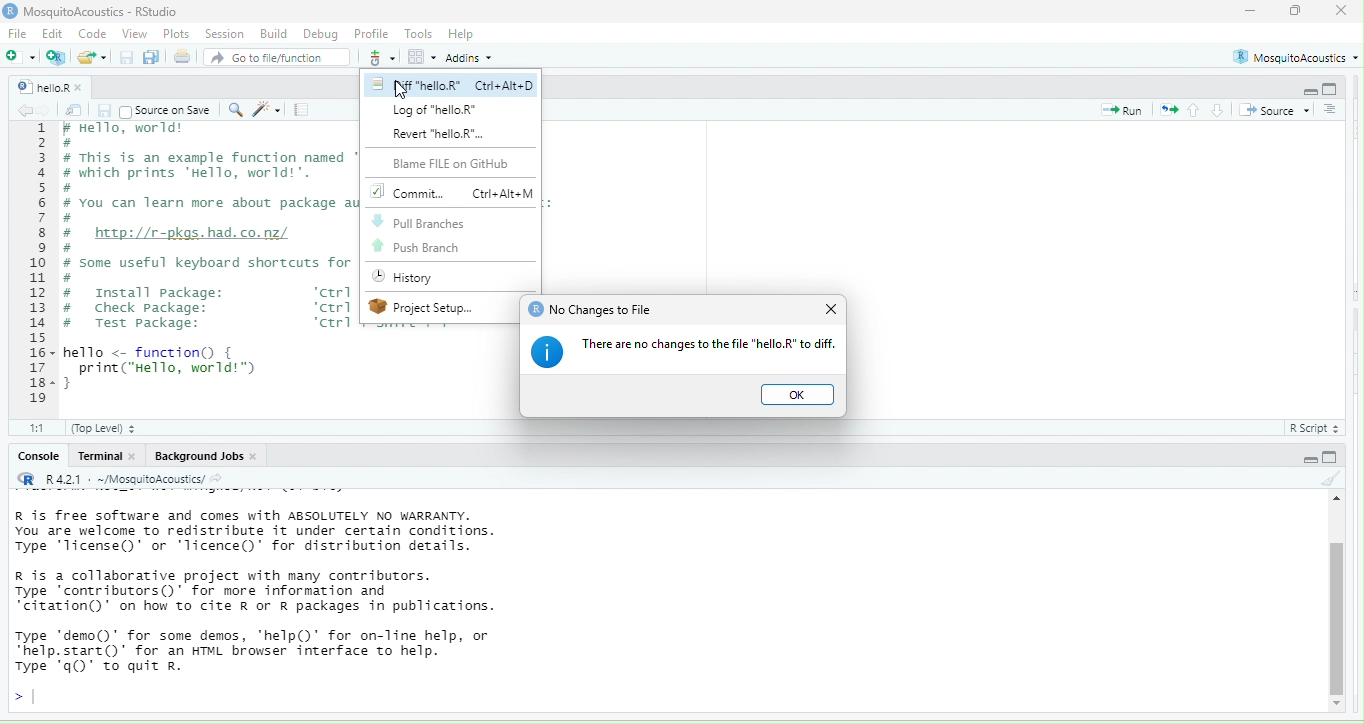 The image size is (1364, 724). Describe the element at coordinates (1274, 110) in the screenshot. I see `source` at that location.